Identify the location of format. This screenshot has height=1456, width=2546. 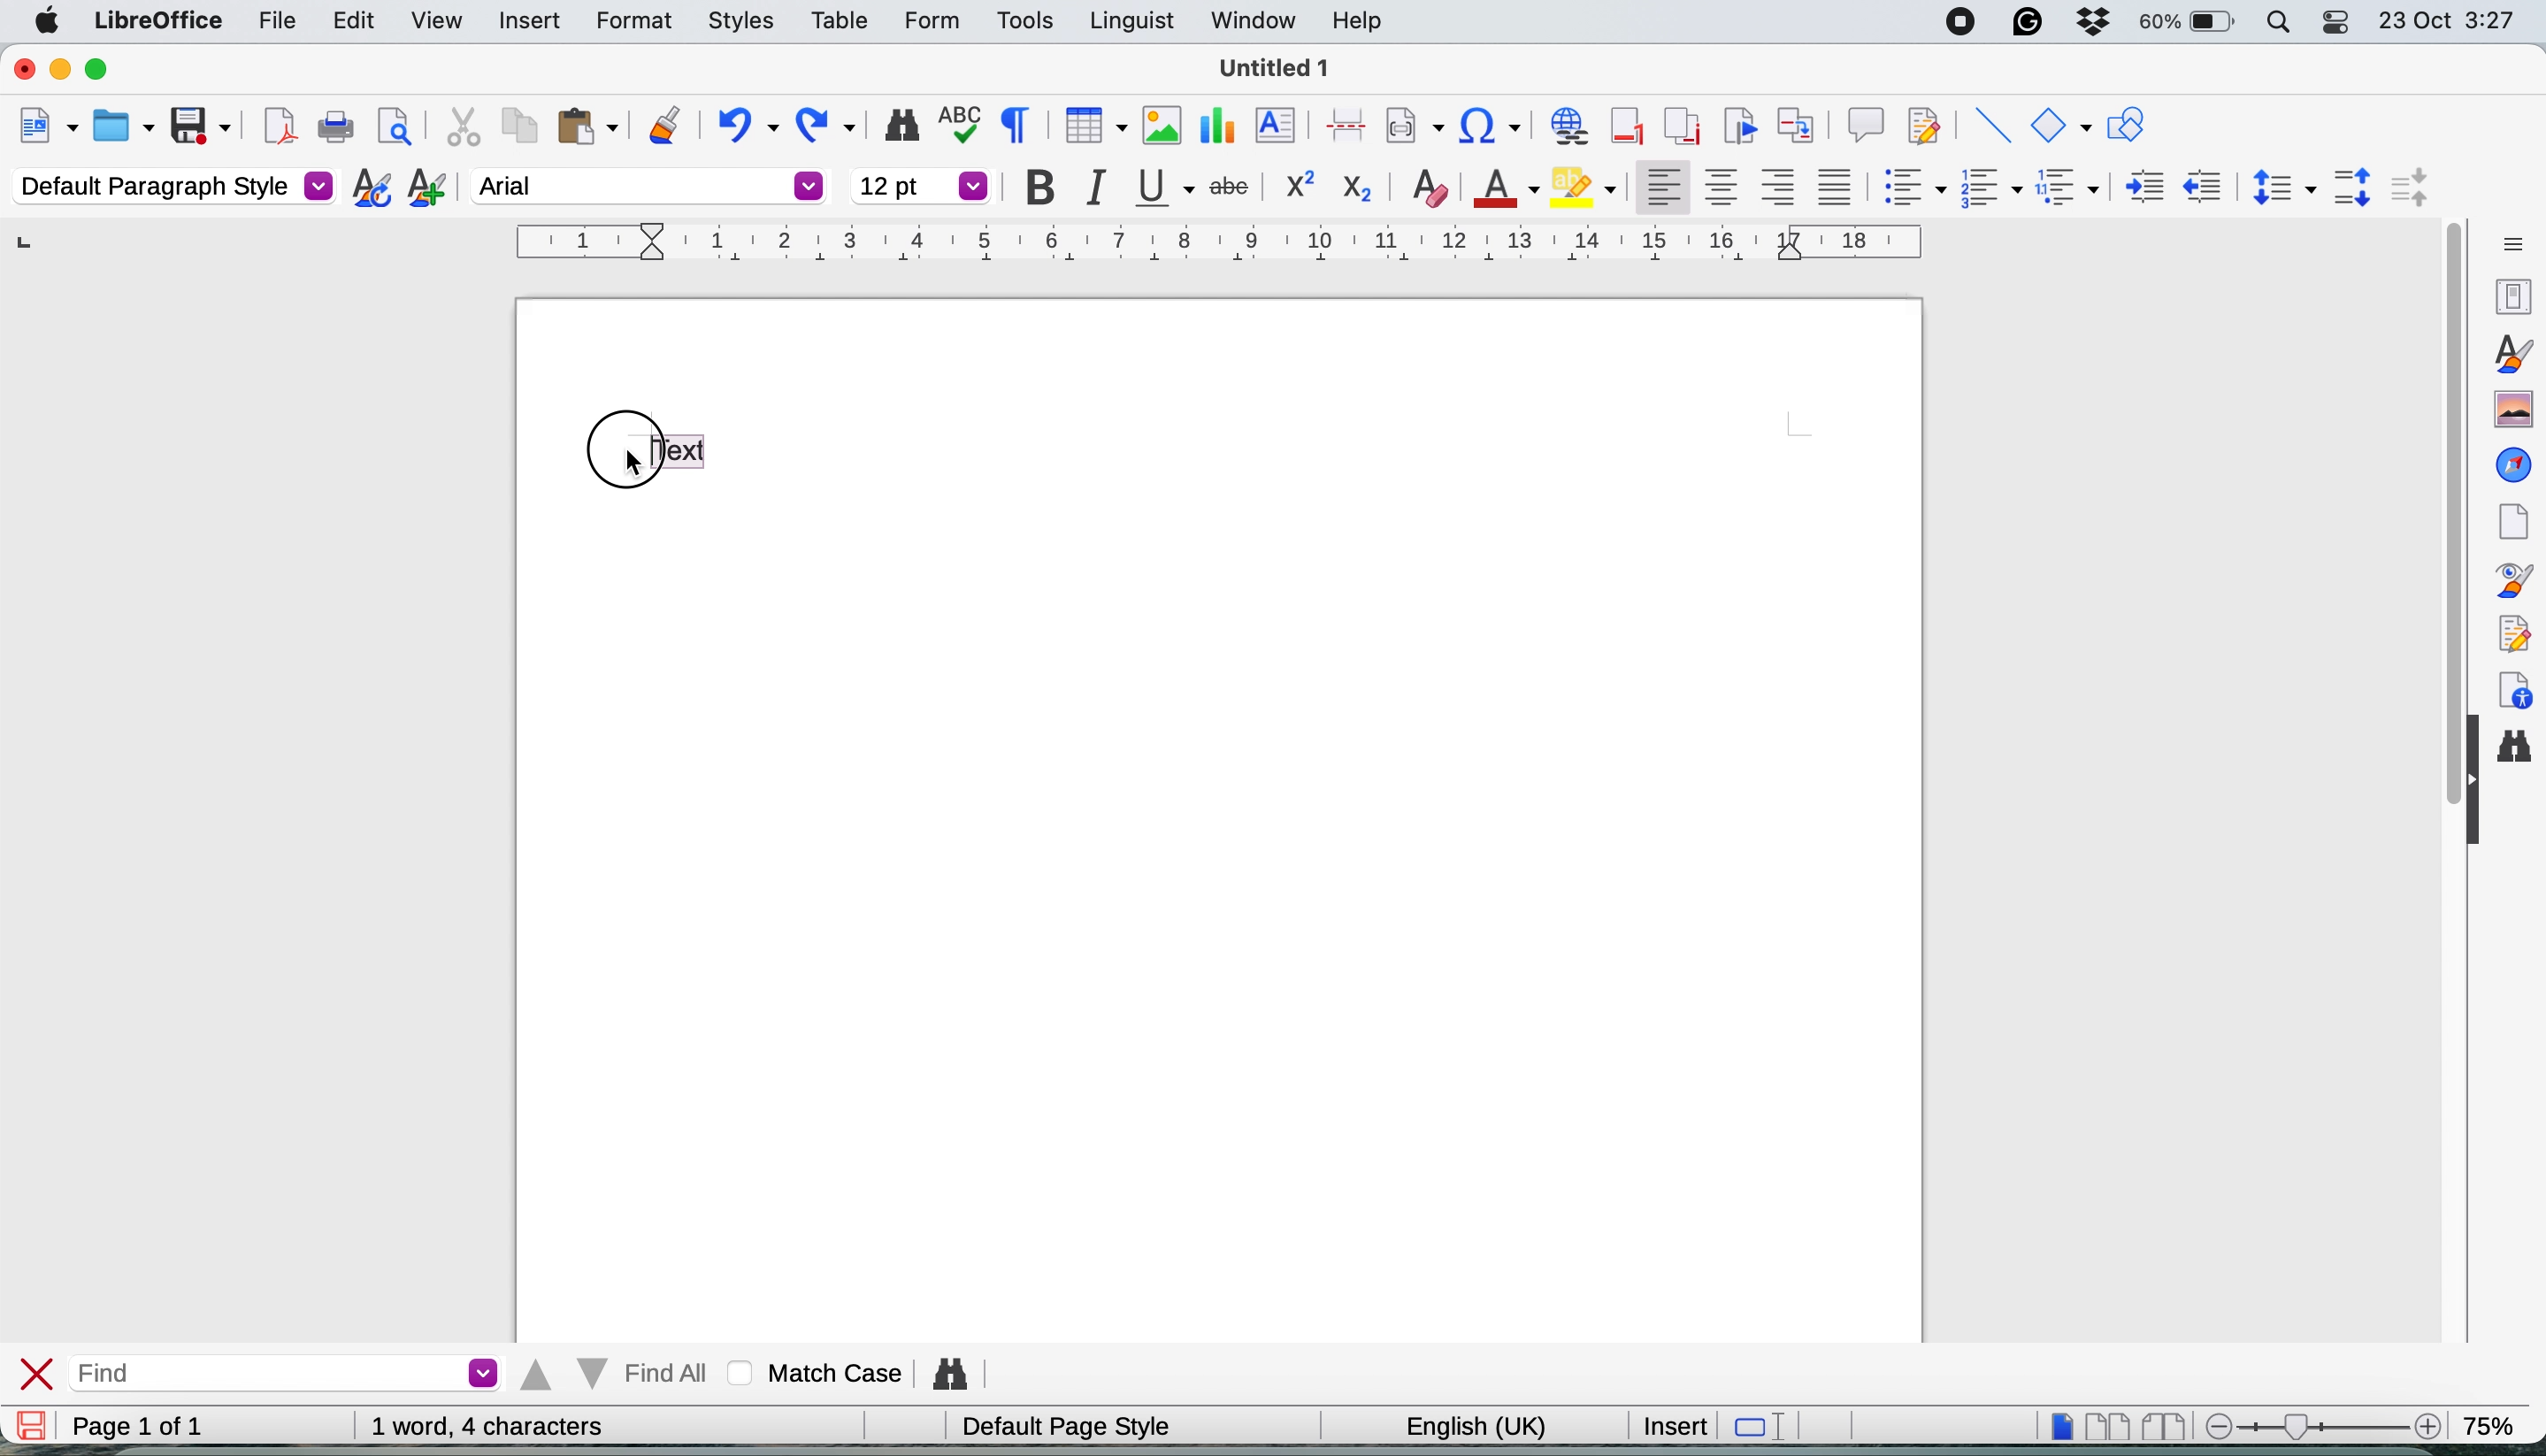
(622, 22).